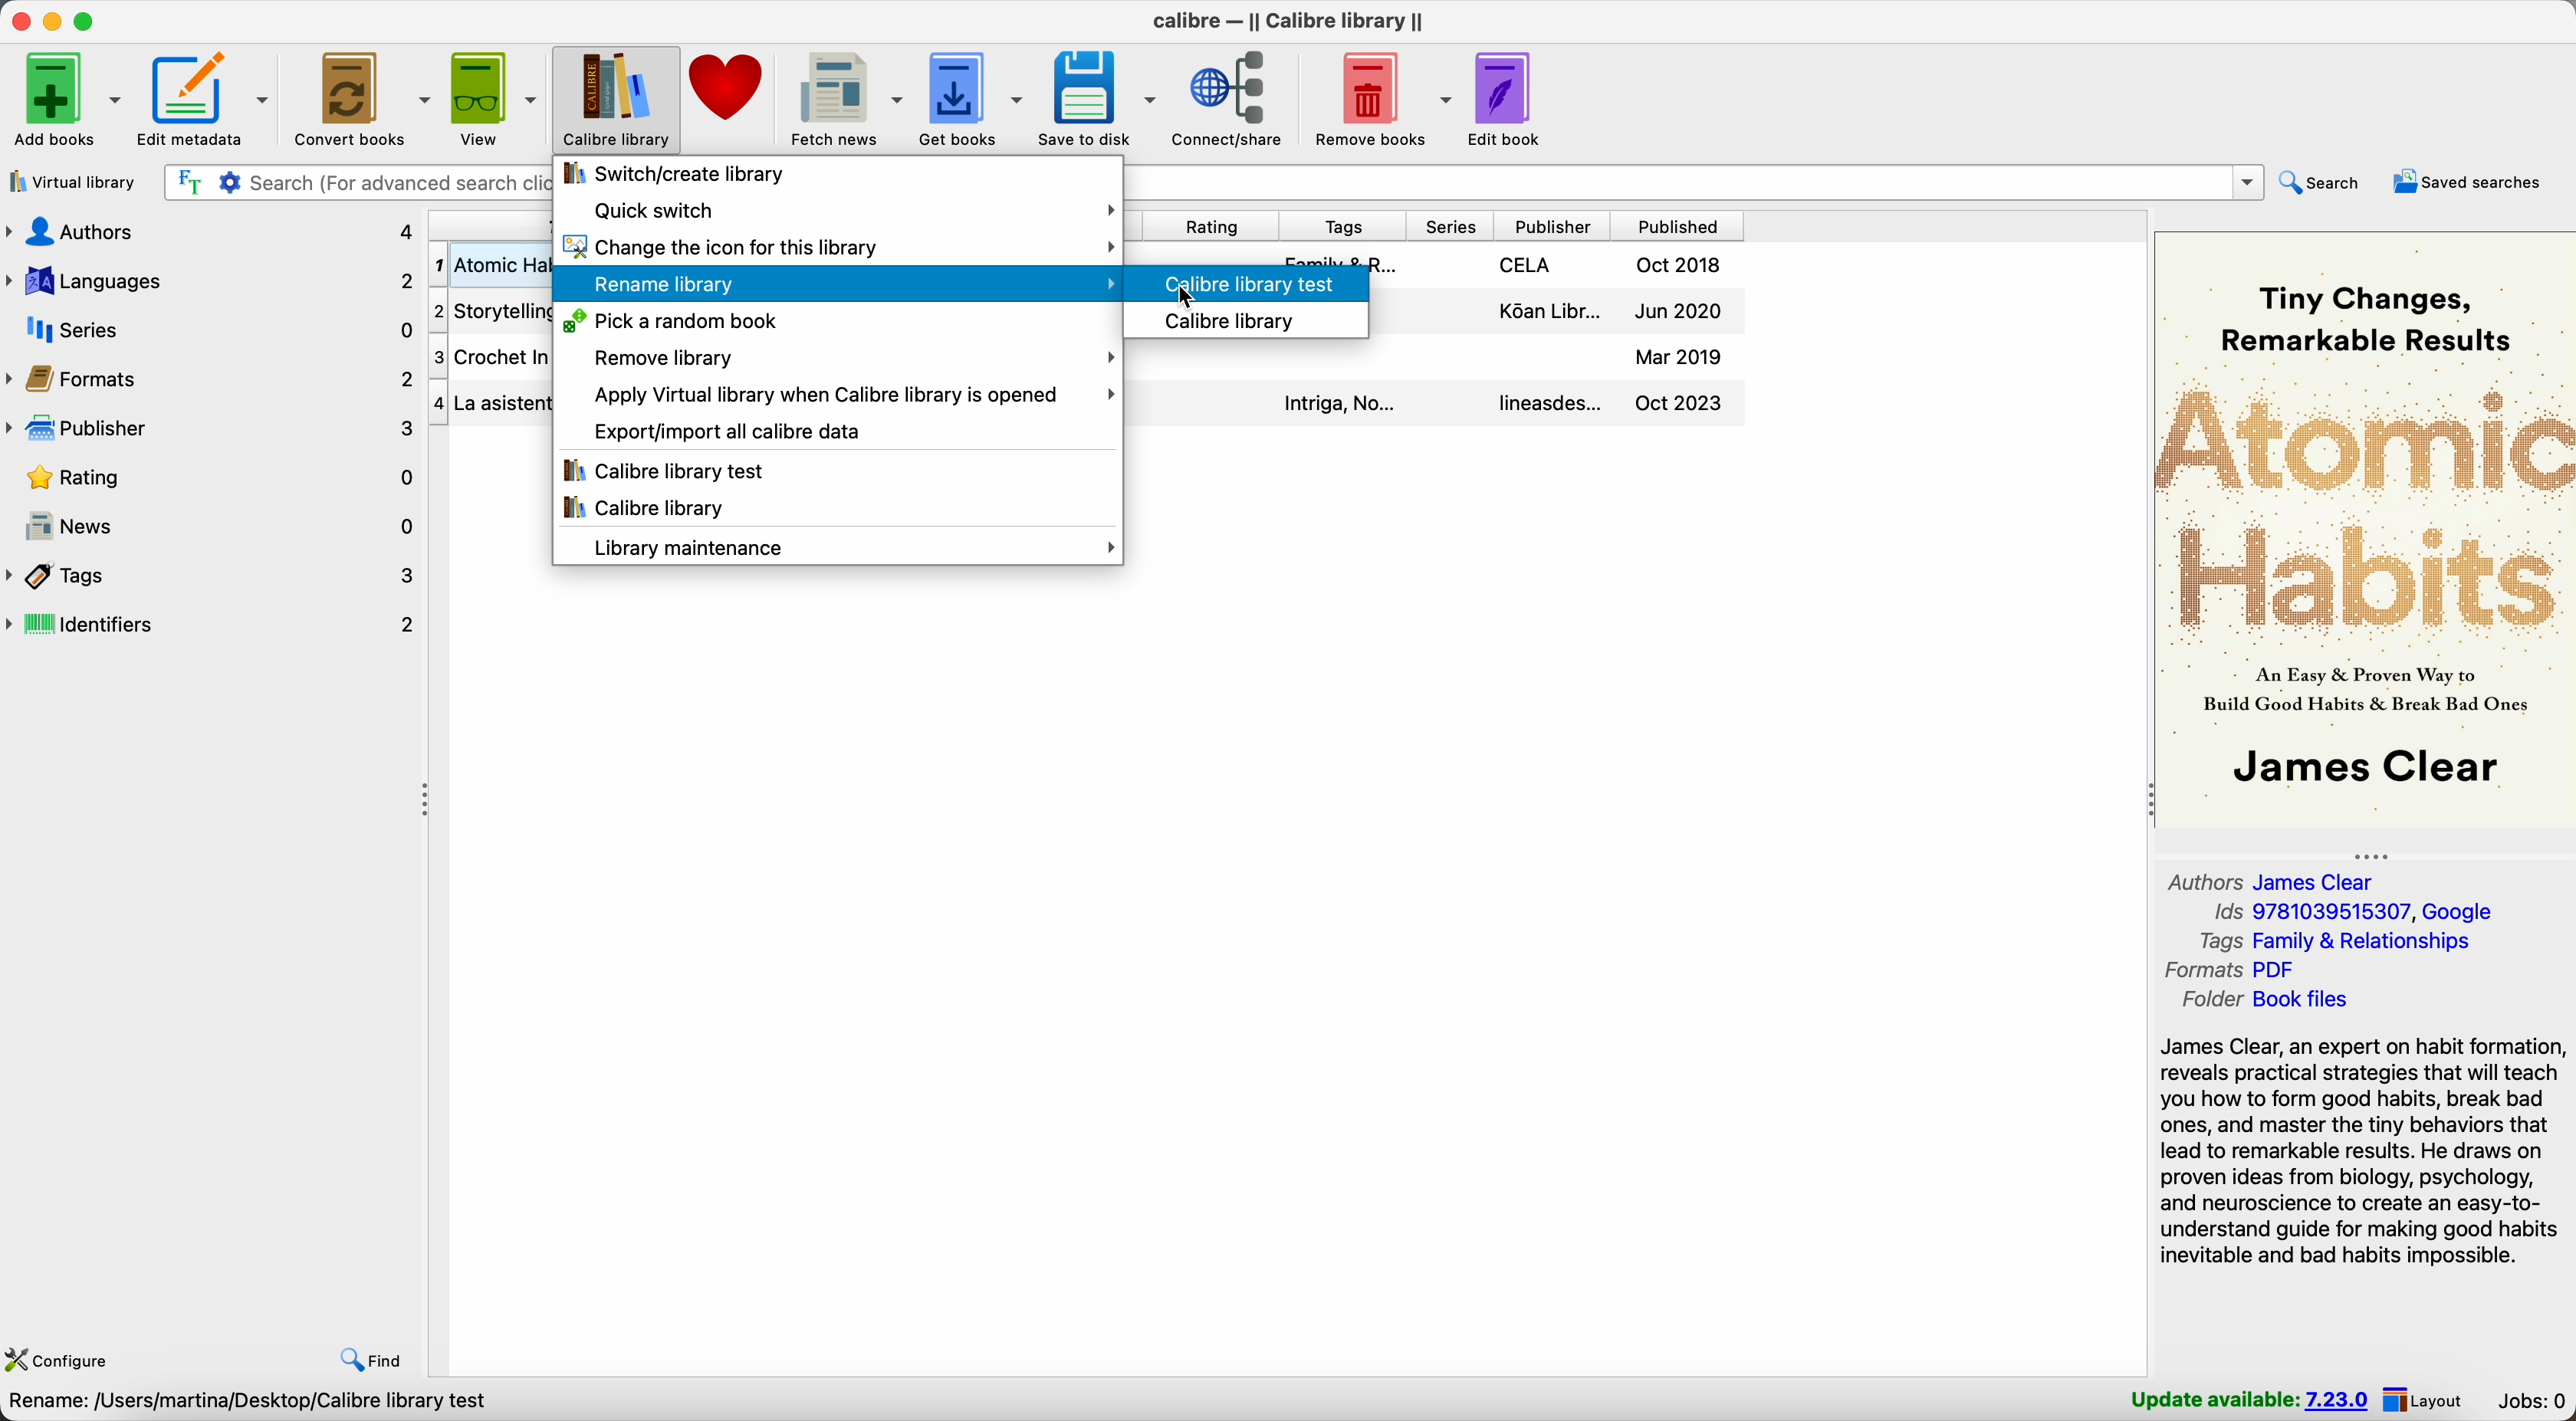 The height and width of the screenshot is (1421, 2576). What do you see at coordinates (1236, 100) in the screenshot?
I see `connect/share` at bounding box center [1236, 100].